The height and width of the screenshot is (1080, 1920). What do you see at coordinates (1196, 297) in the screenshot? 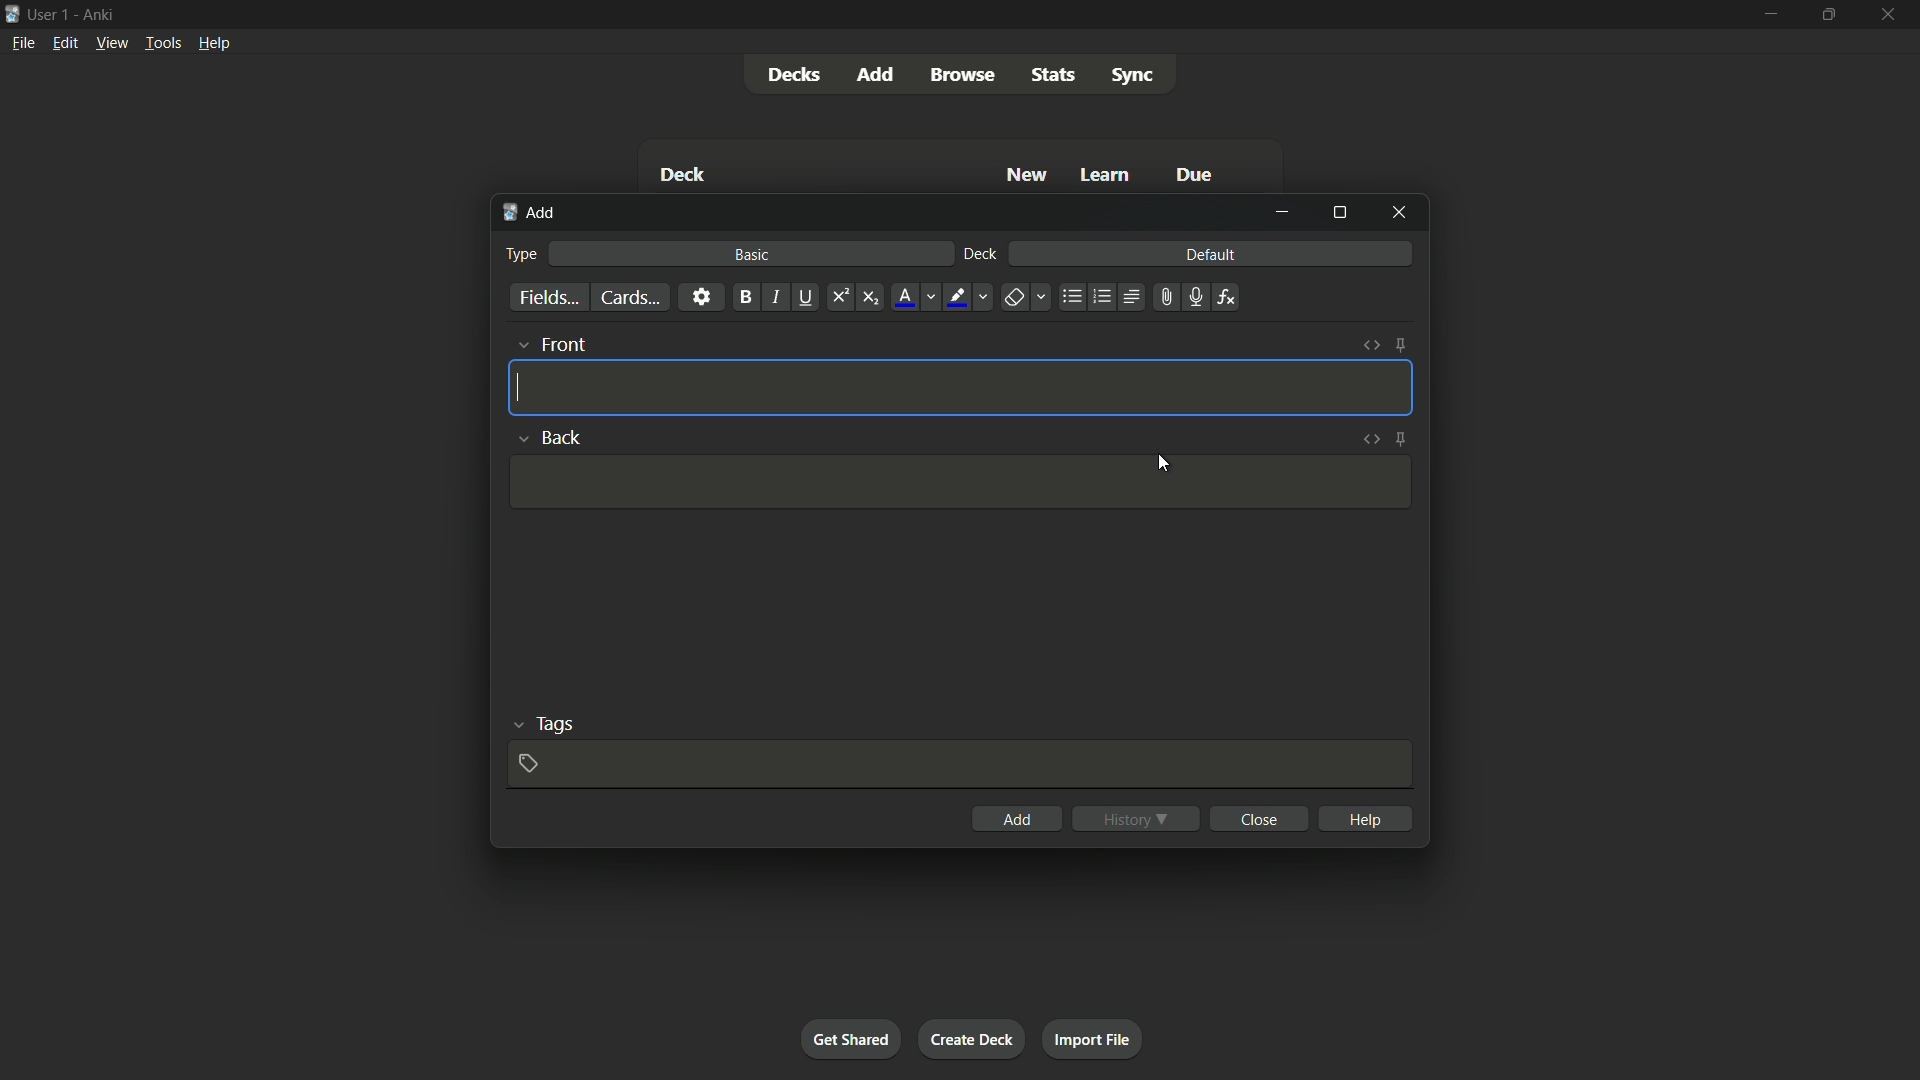
I see `record audio` at bounding box center [1196, 297].